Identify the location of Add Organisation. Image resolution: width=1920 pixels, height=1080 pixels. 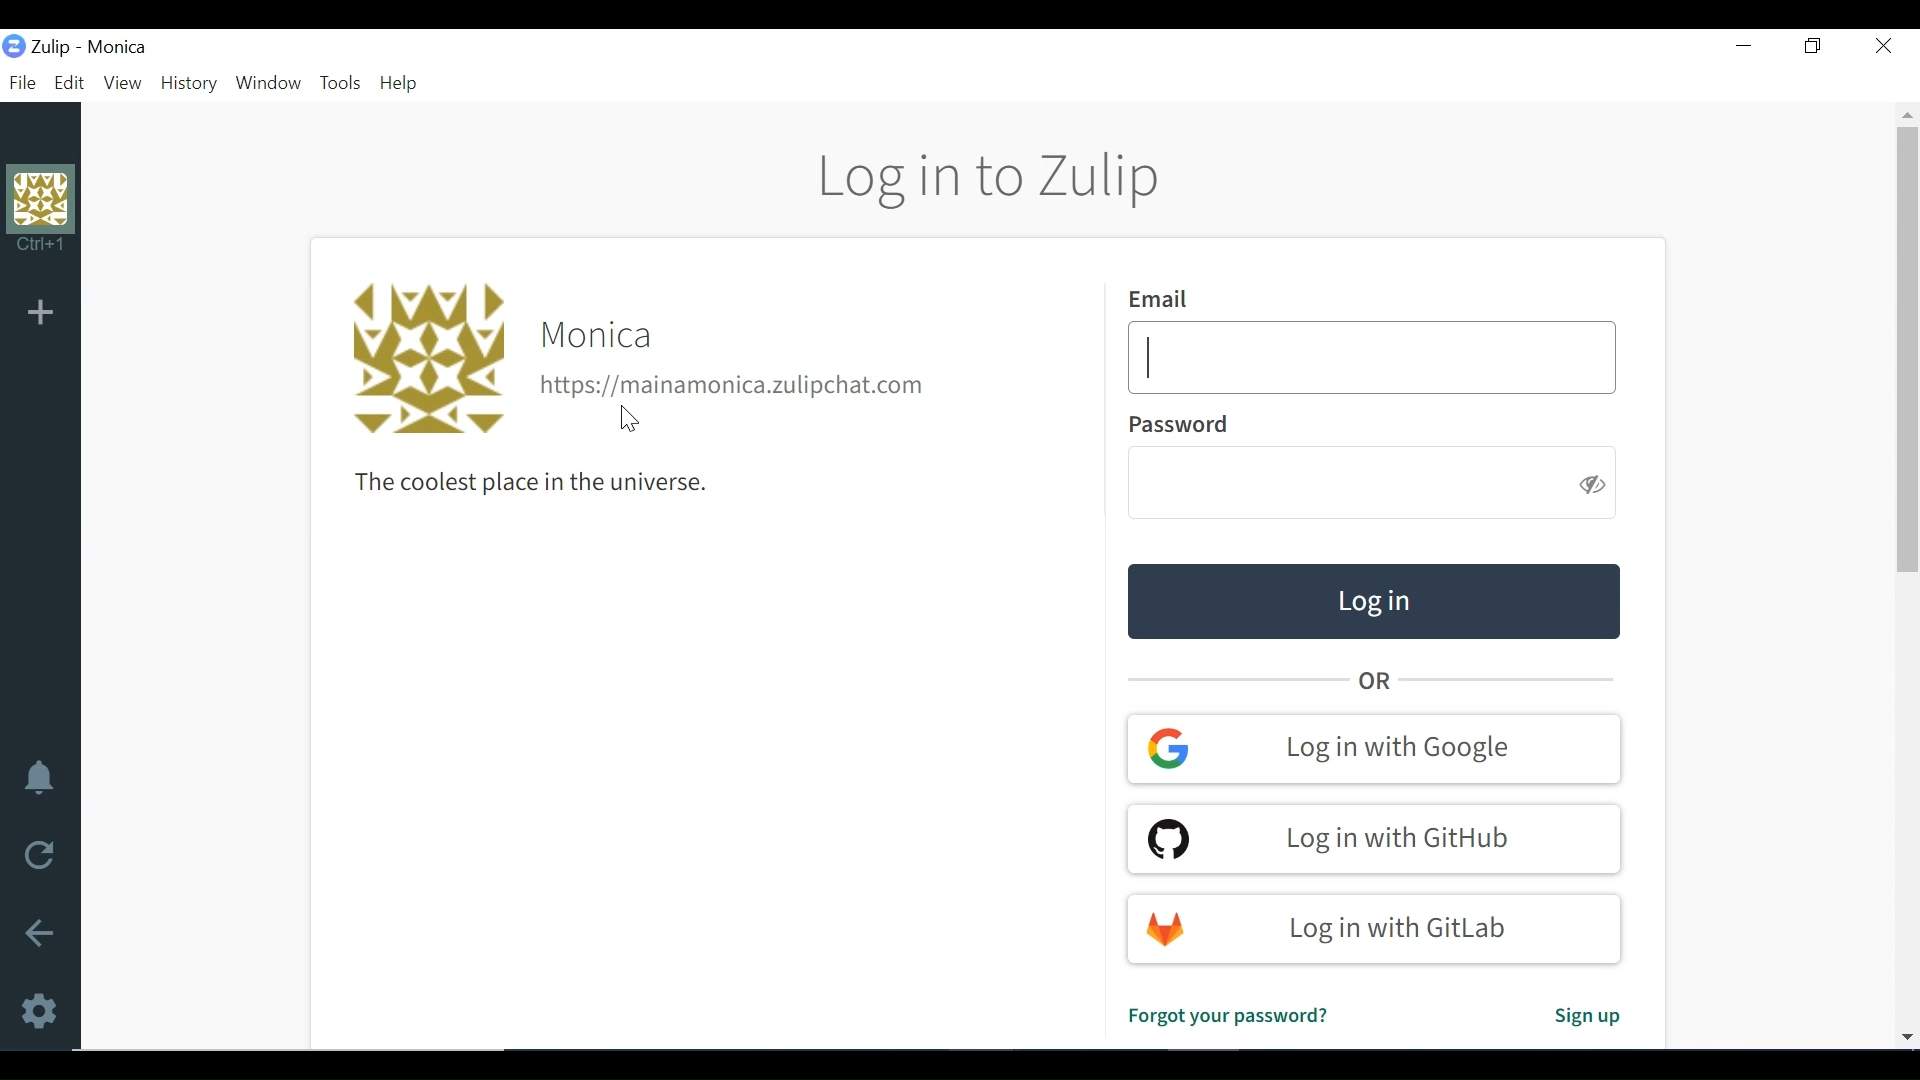
(39, 312).